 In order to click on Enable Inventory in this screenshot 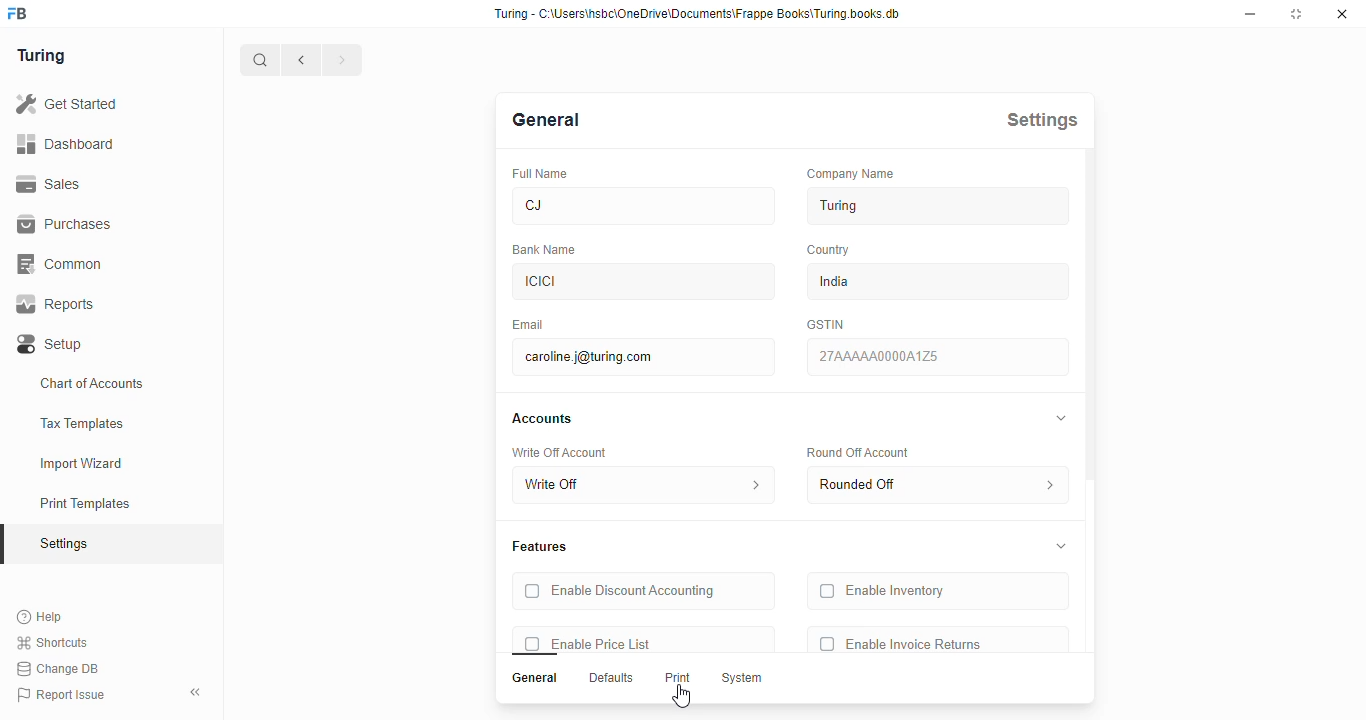, I will do `click(898, 591)`.